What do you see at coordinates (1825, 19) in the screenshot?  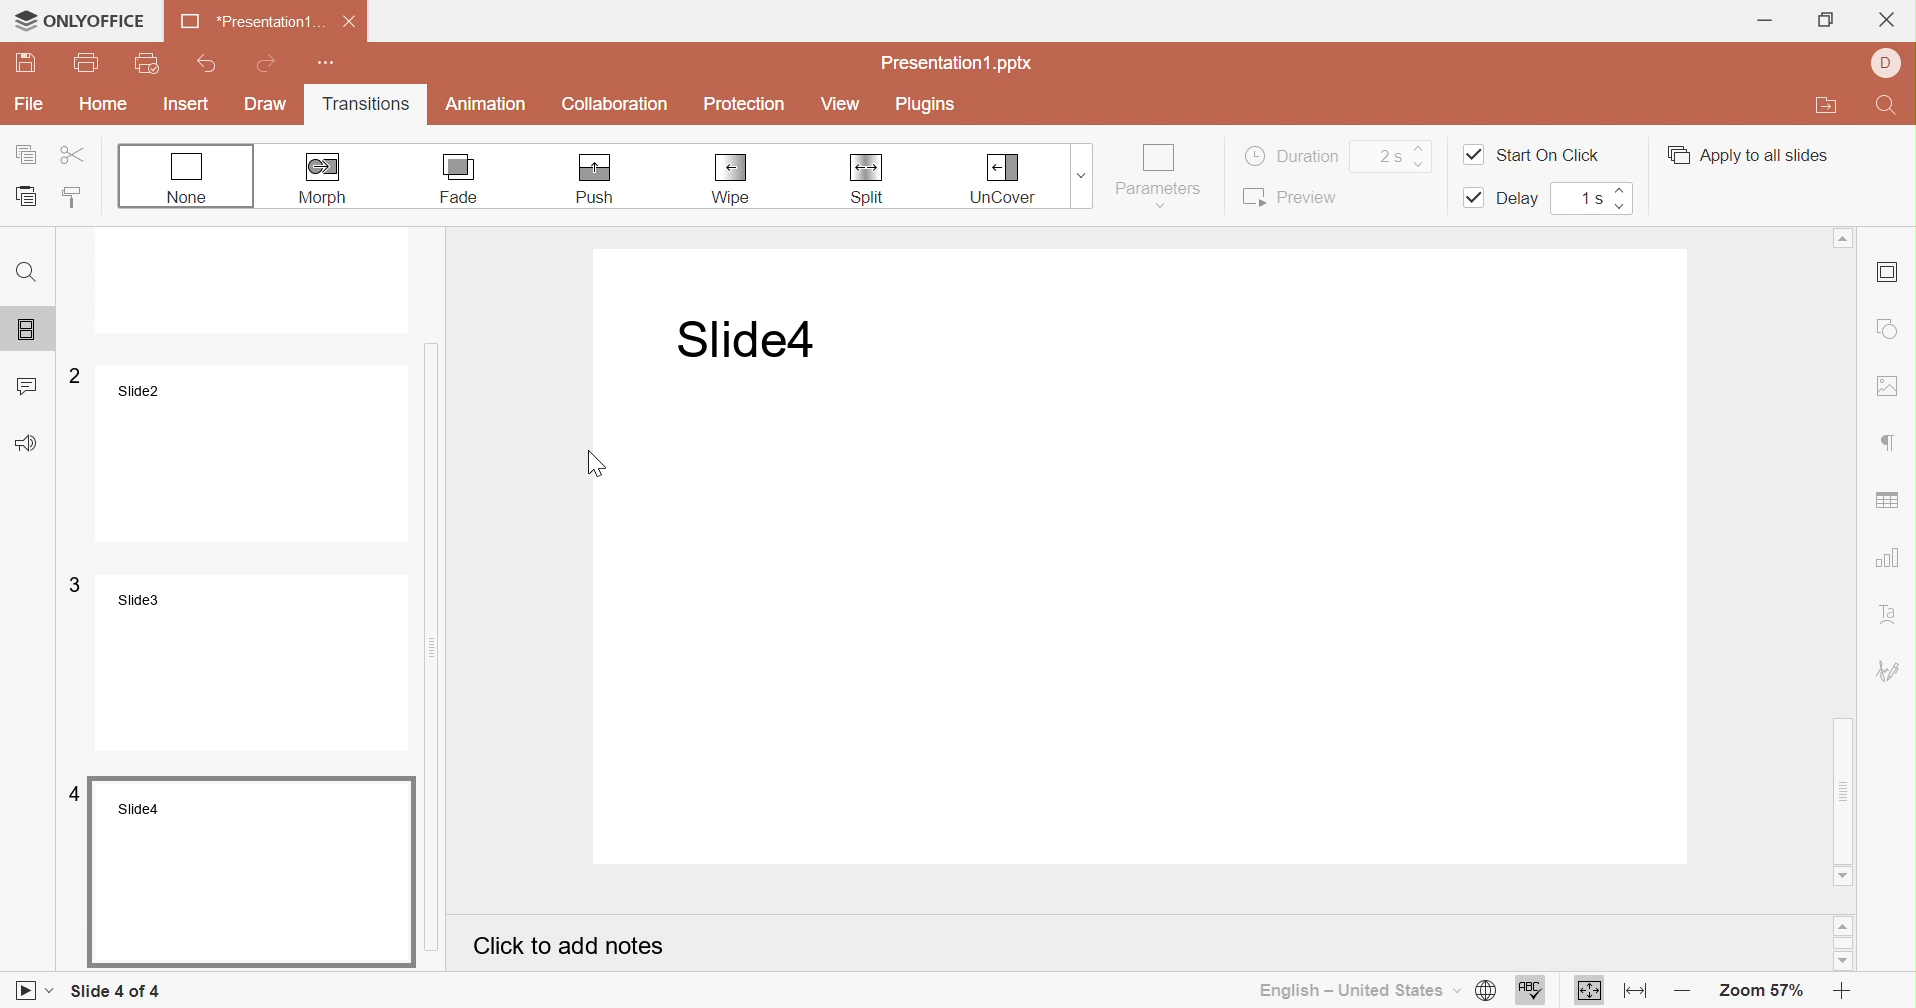 I see `Restore down` at bounding box center [1825, 19].